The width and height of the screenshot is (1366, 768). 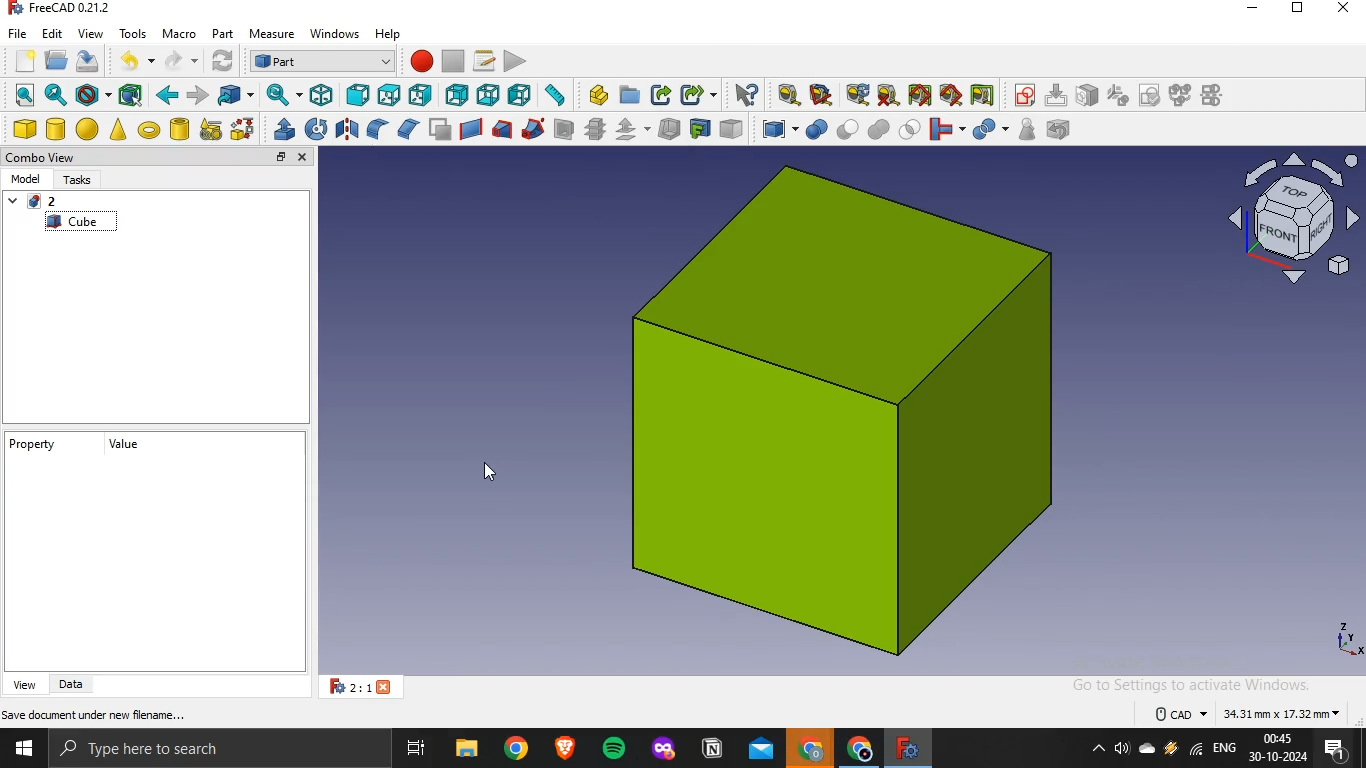 What do you see at coordinates (809, 748) in the screenshot?
I see `google crome` at bounding box center [809, 748].